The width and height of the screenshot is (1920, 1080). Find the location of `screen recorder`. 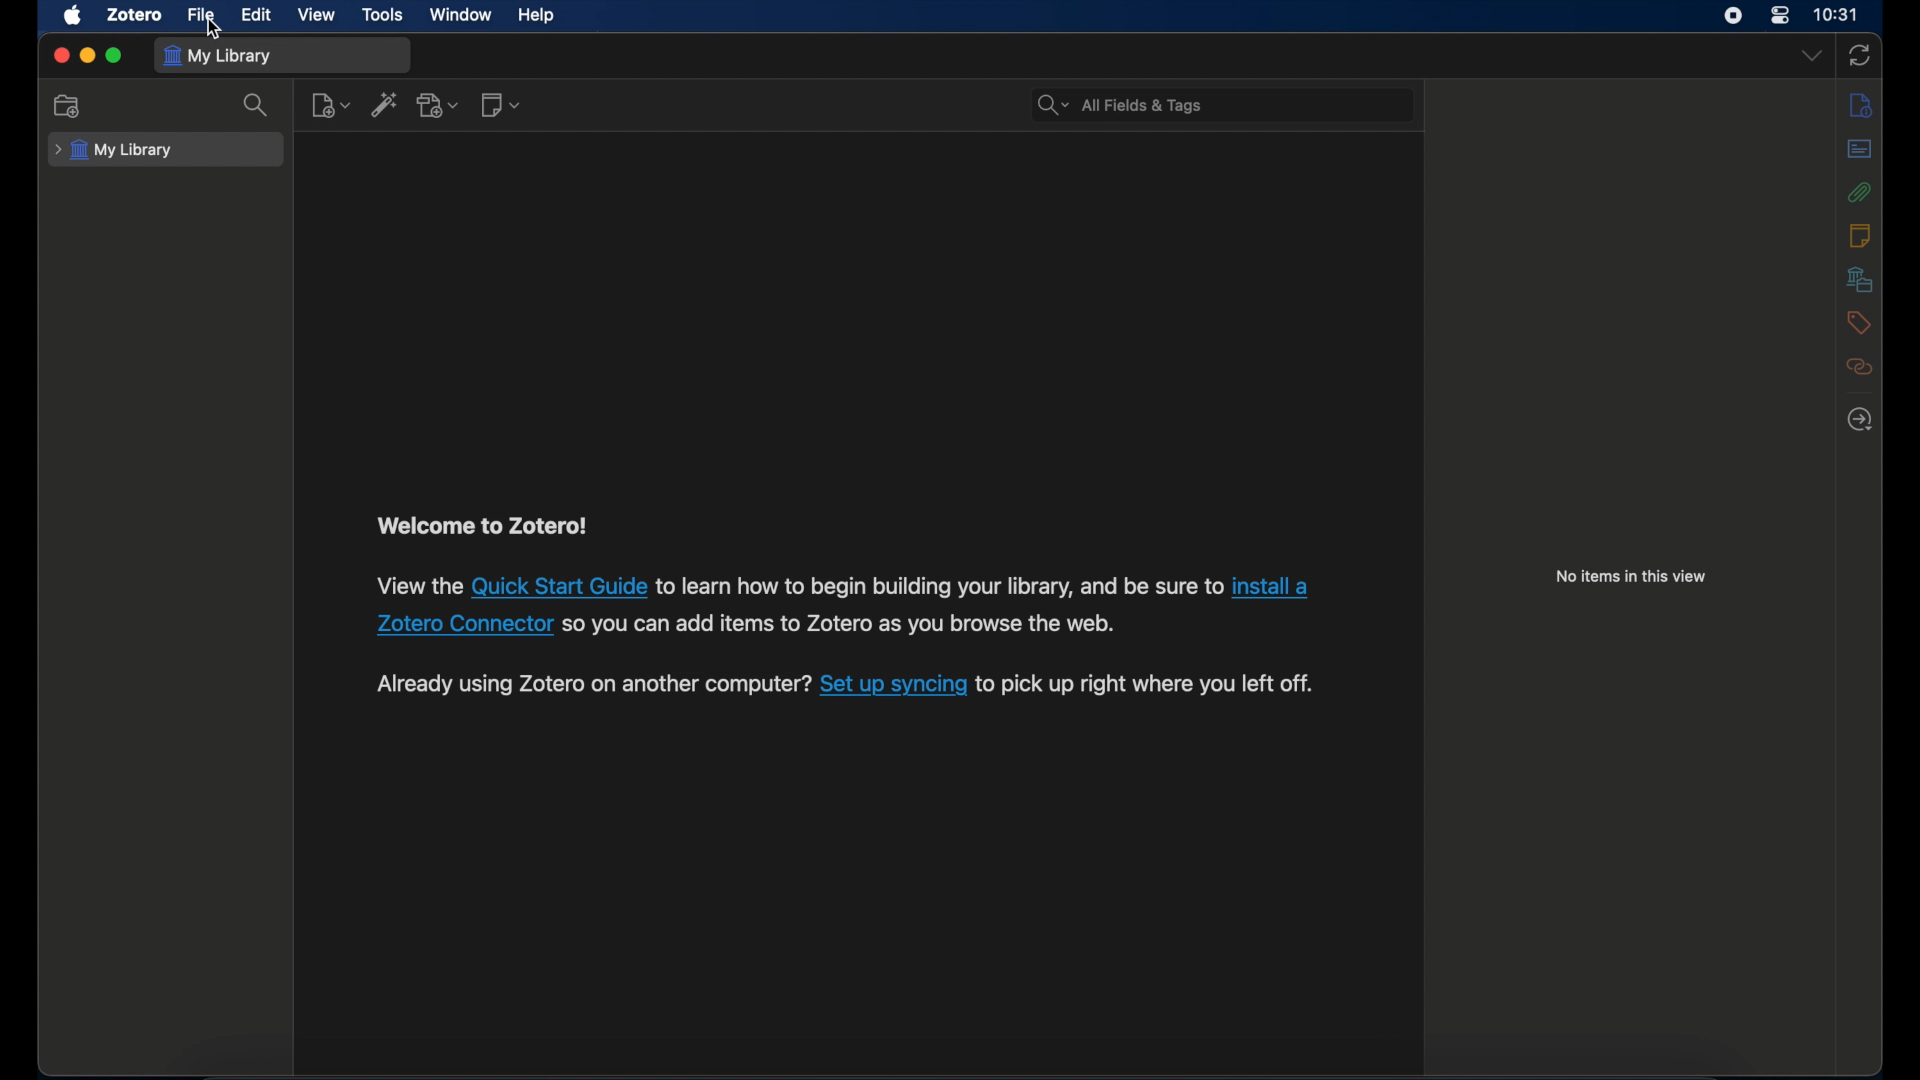

screen recorder is located at coordinates (1733, 15).